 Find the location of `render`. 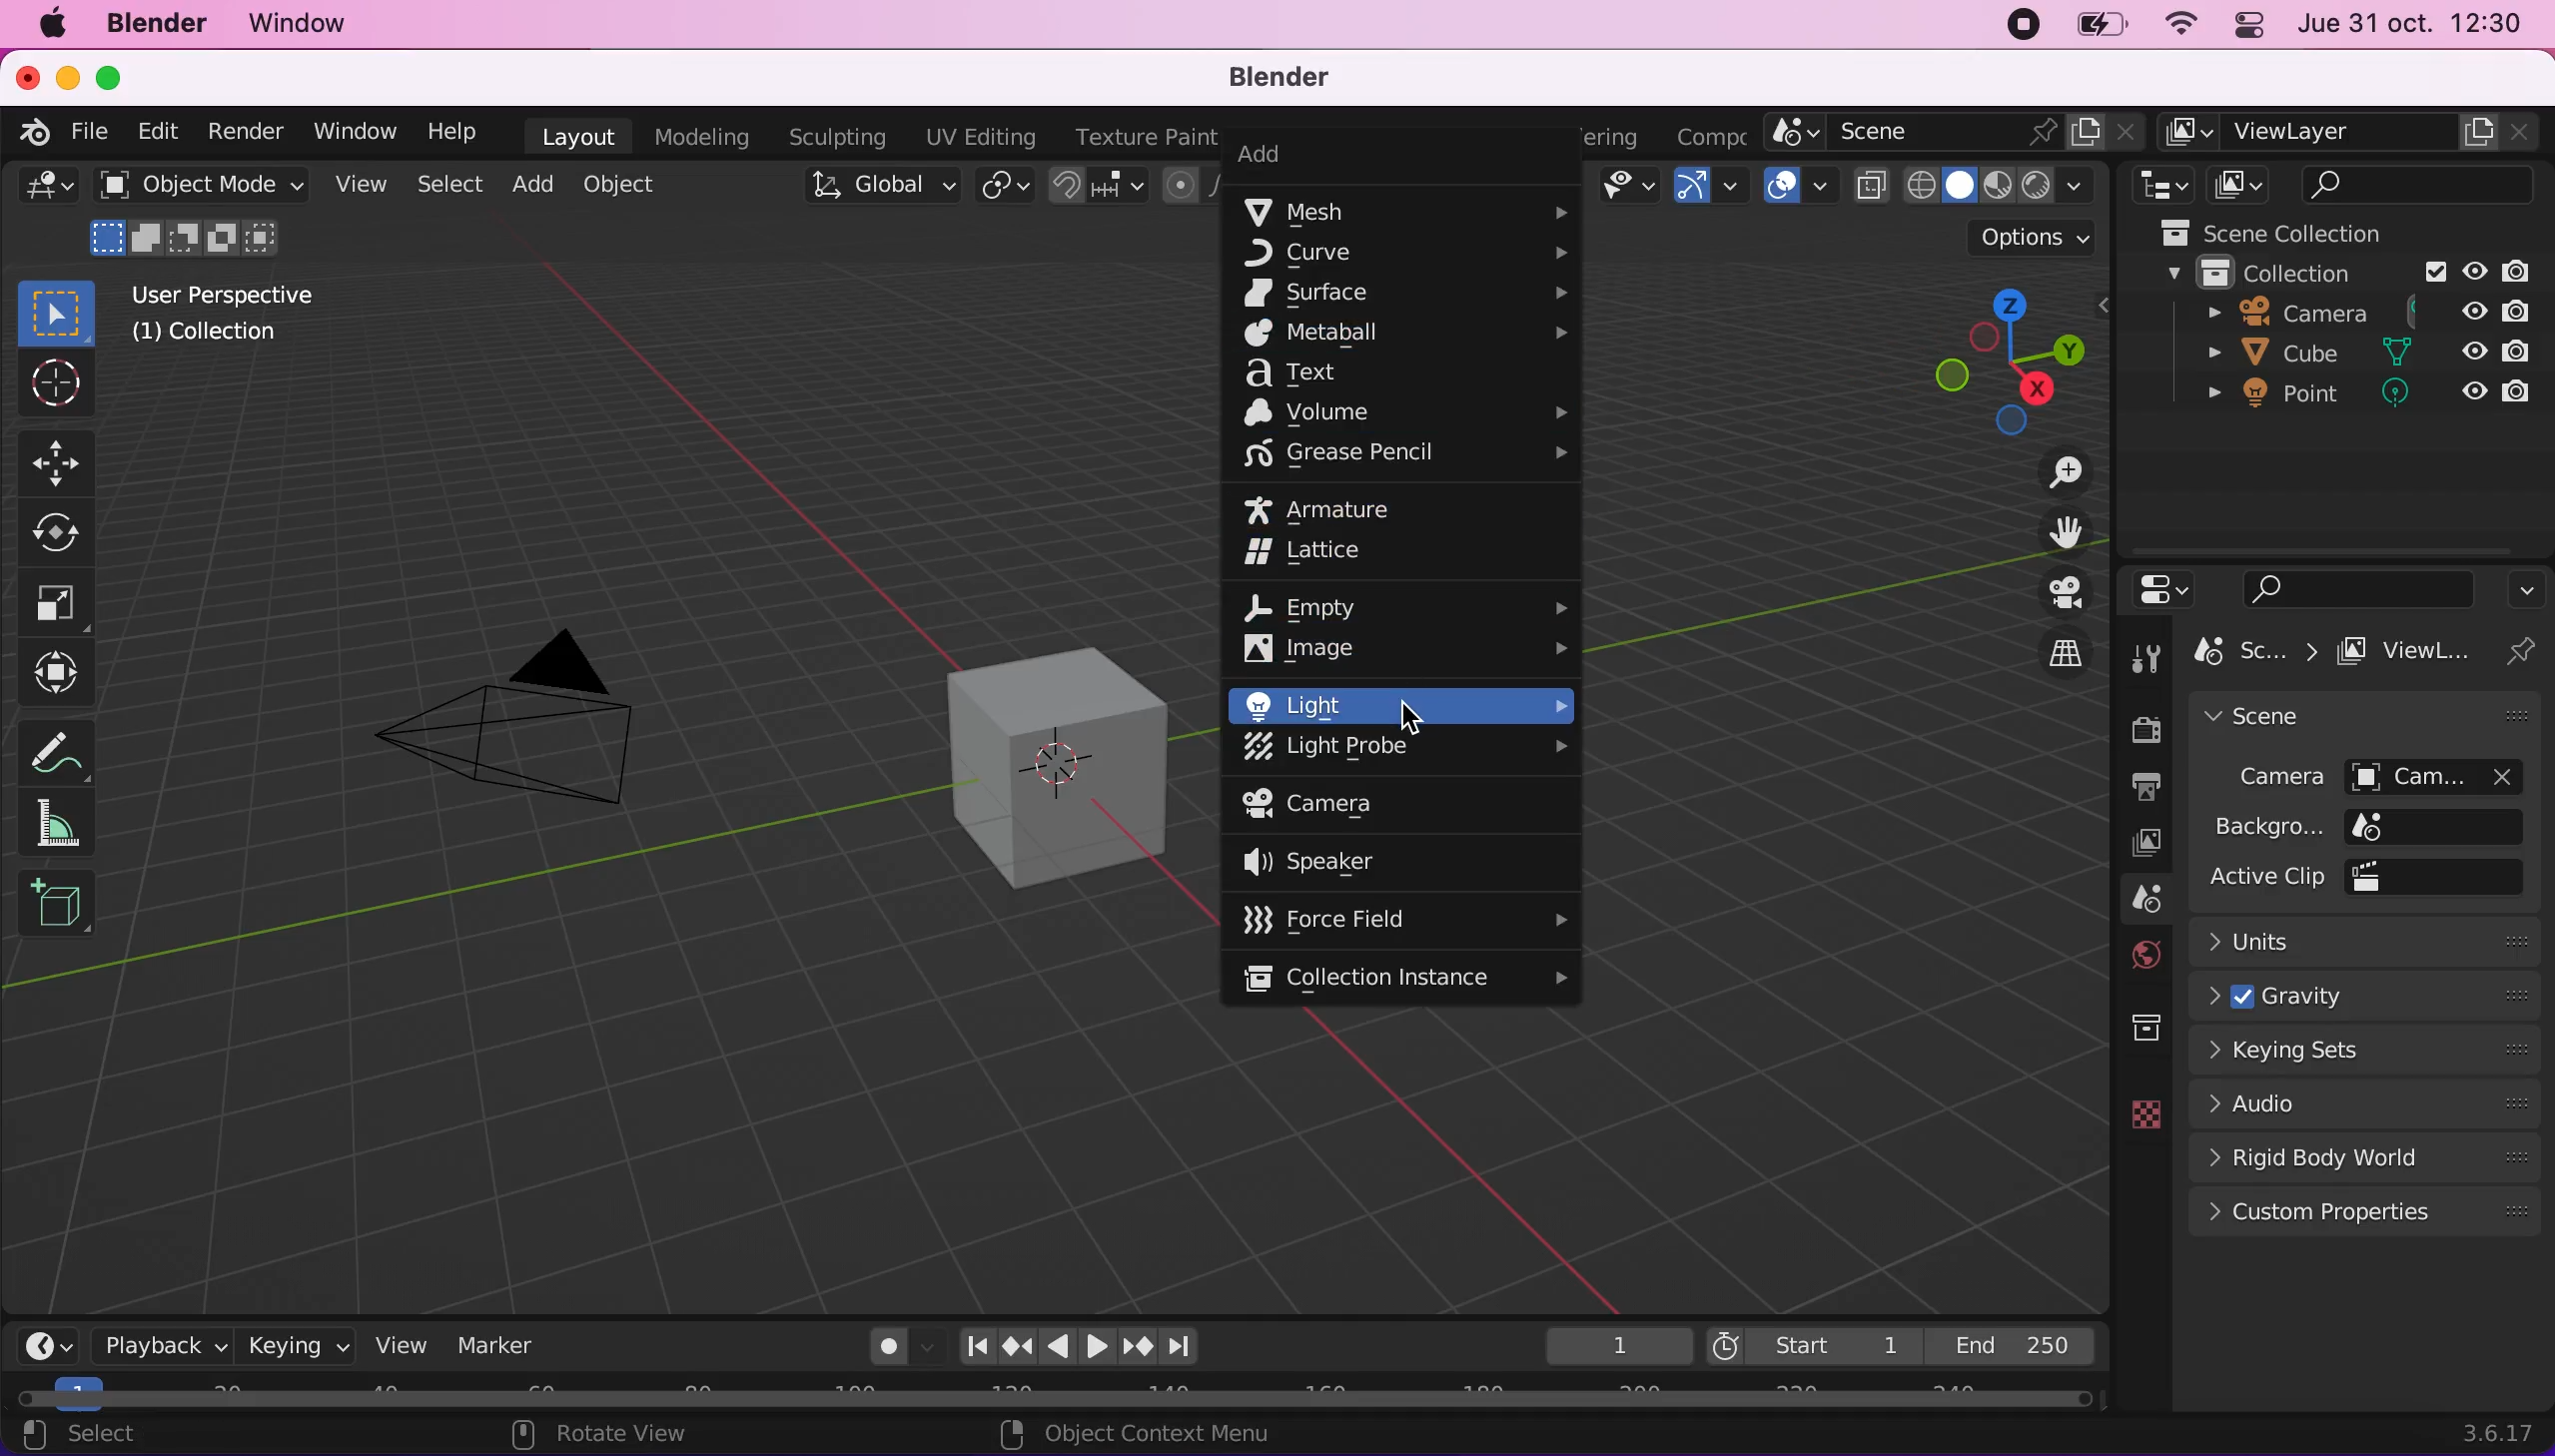

render is located at coordinates (2138, 728).